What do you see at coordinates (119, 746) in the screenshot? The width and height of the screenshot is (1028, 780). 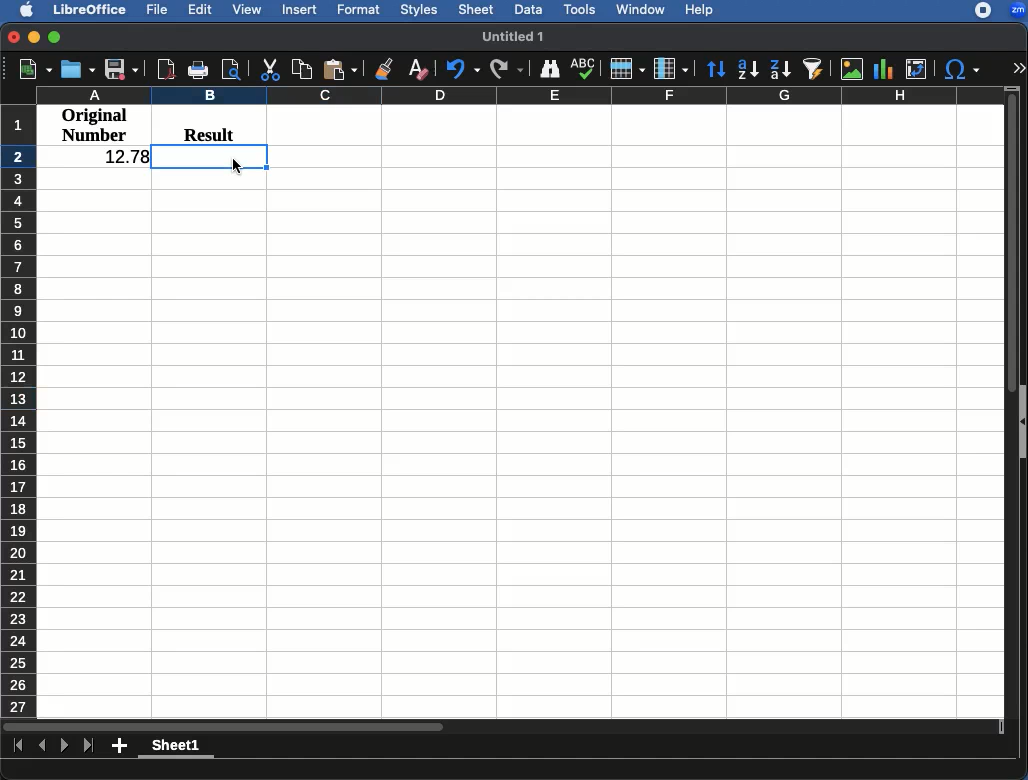 I see `Add sheet` at bounding box center [119, 746].